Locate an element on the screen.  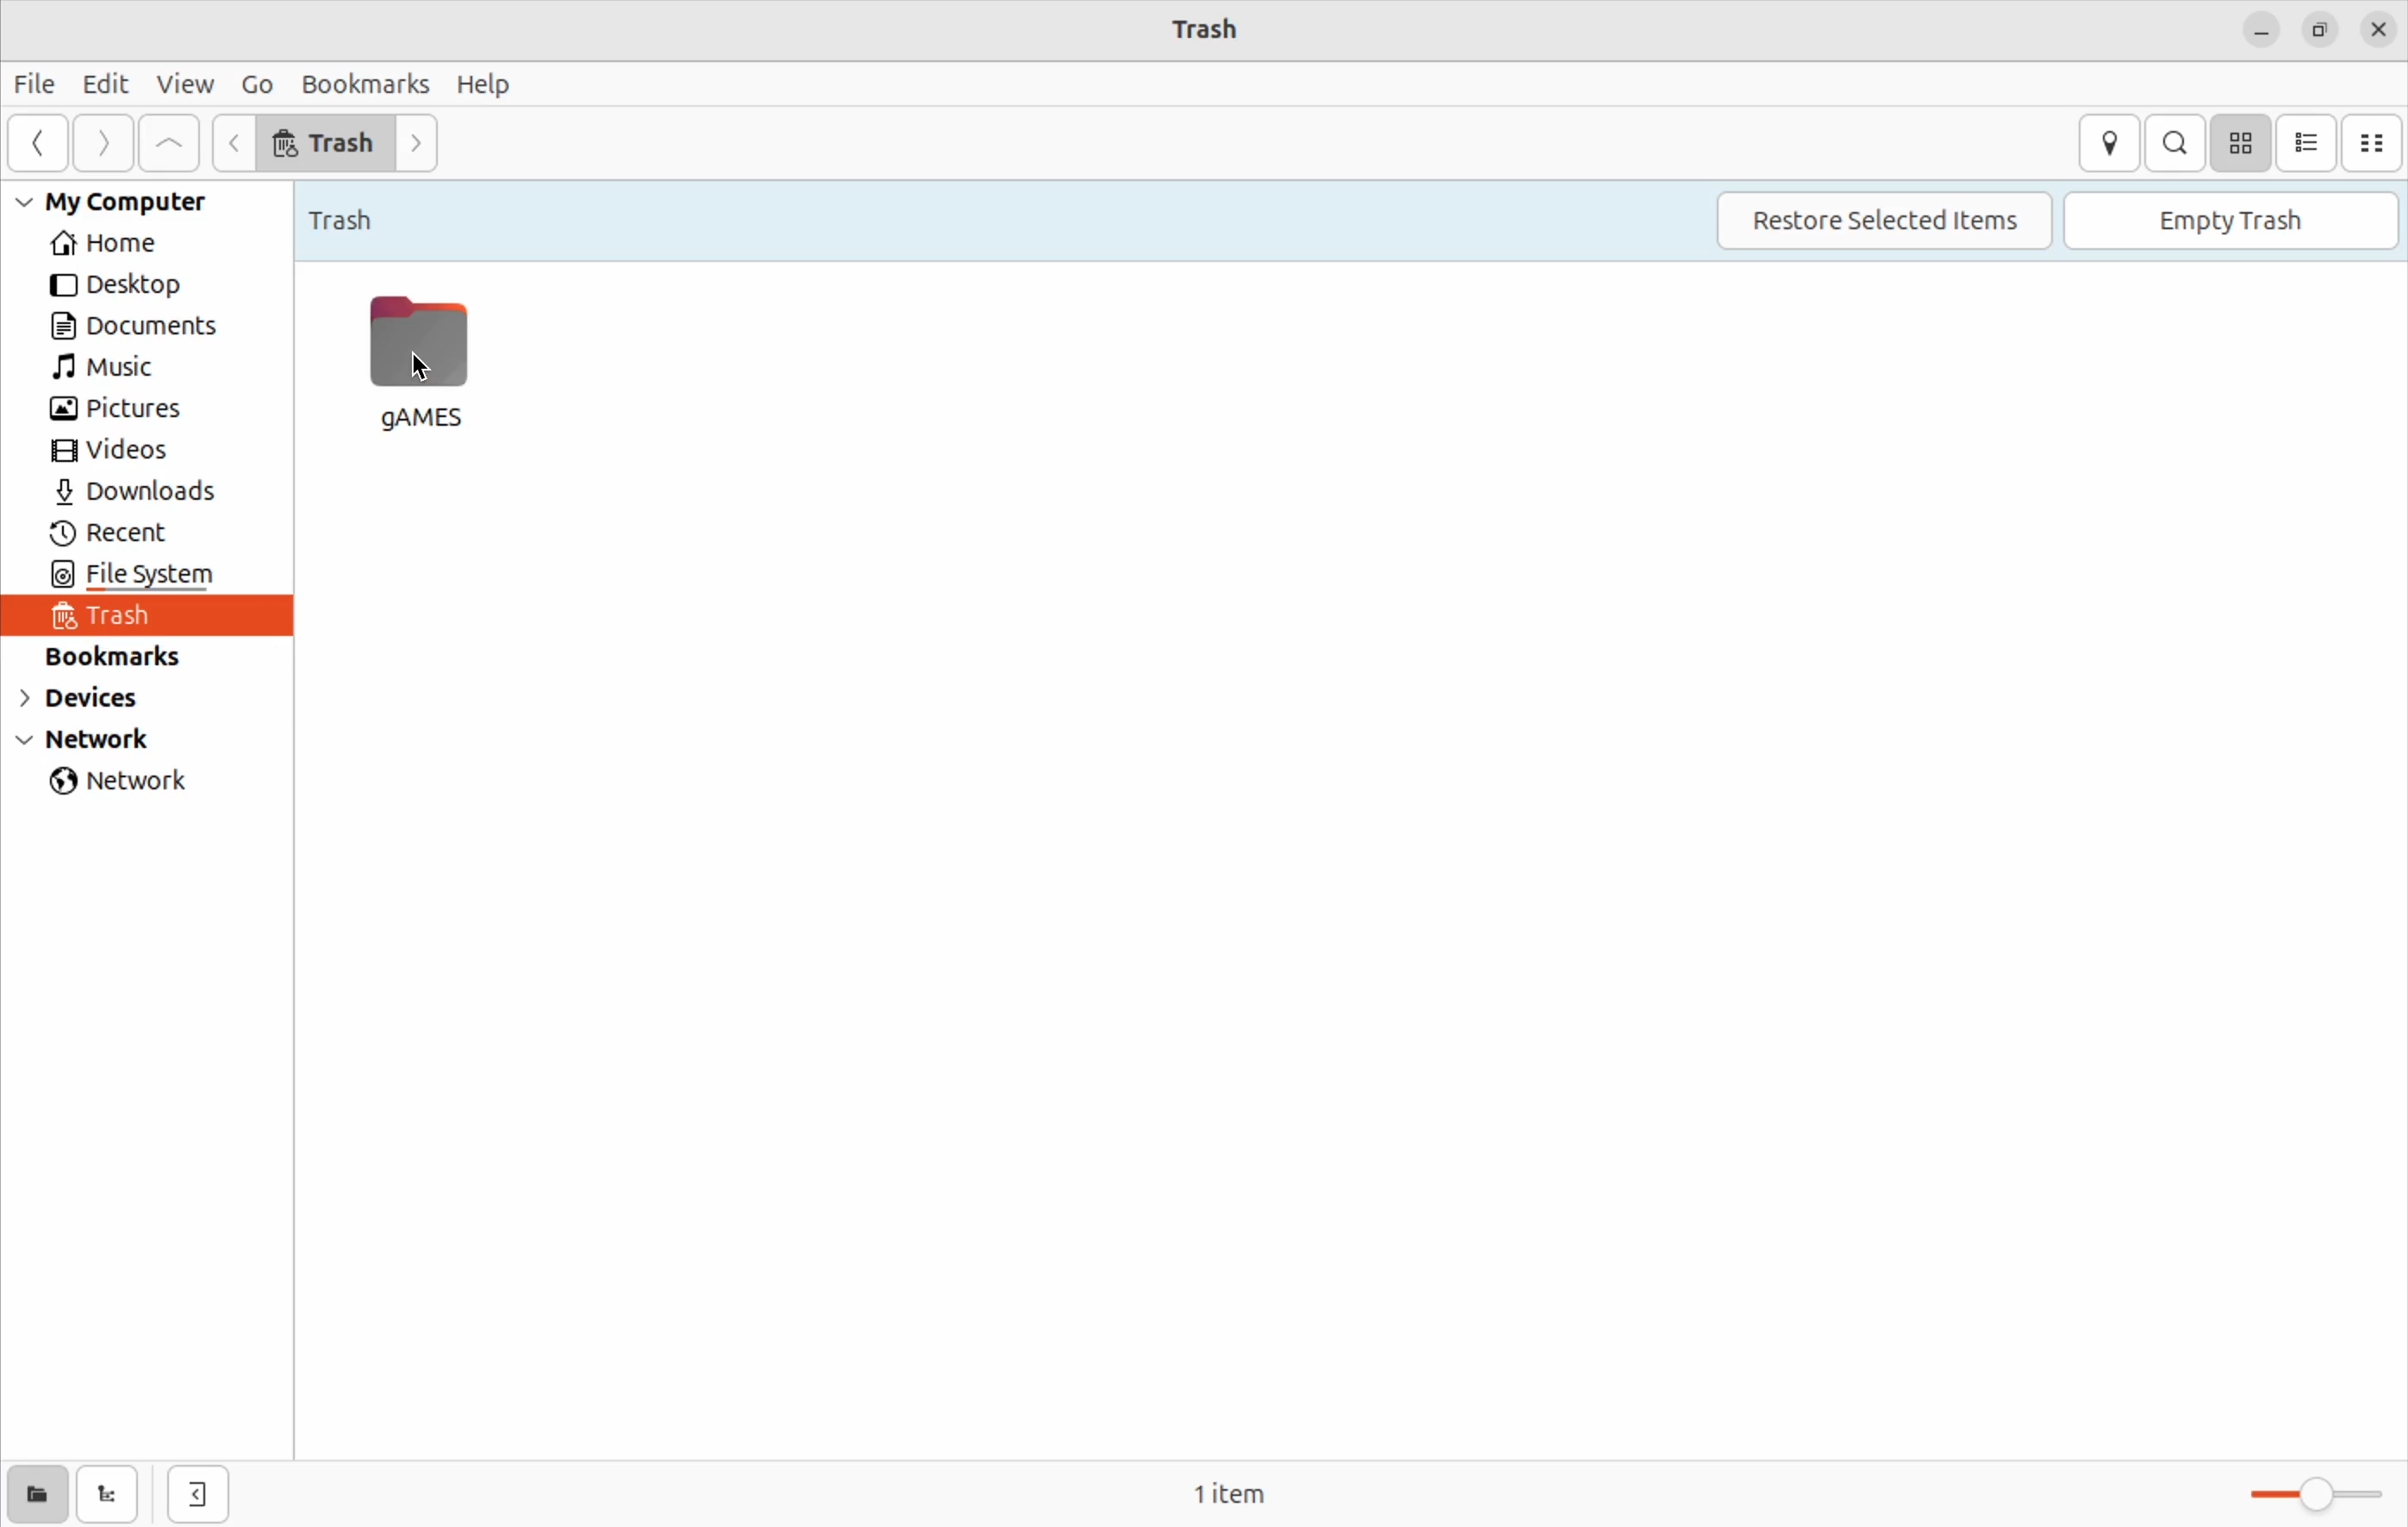
videos is located at coordinates (127, 451).